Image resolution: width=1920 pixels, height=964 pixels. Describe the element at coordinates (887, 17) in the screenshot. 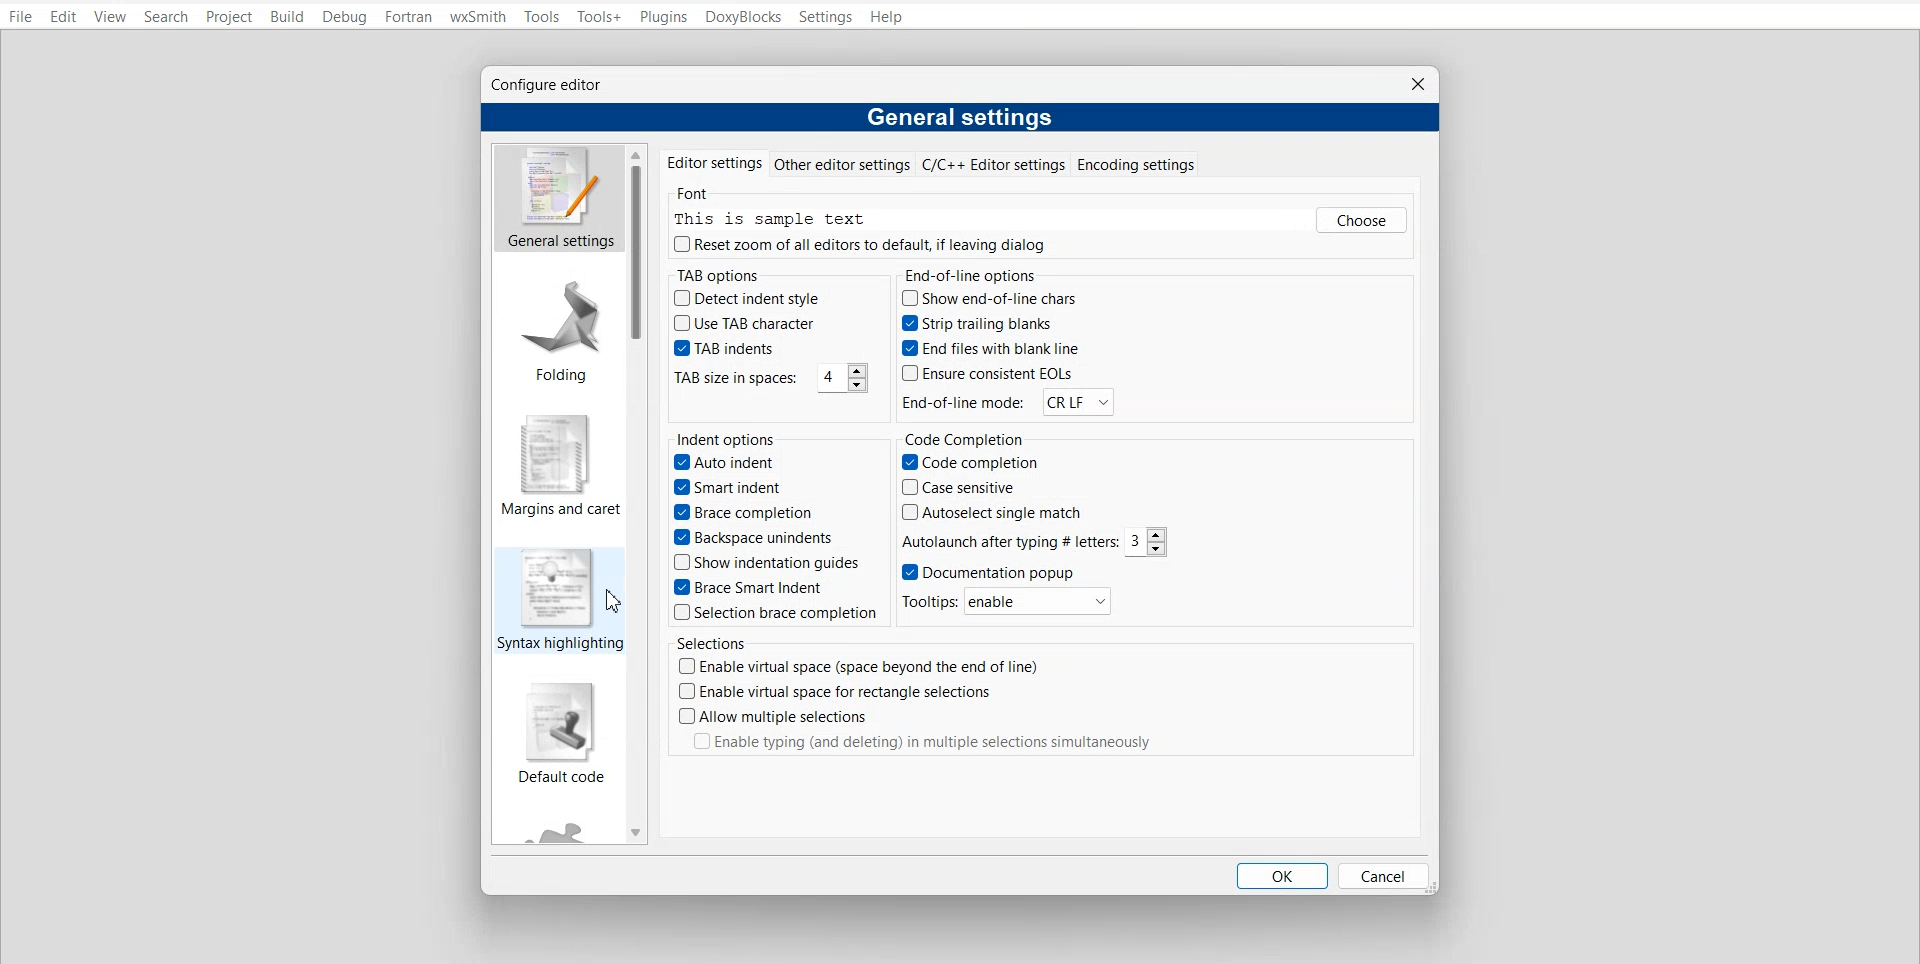

I see `Help` at that location.